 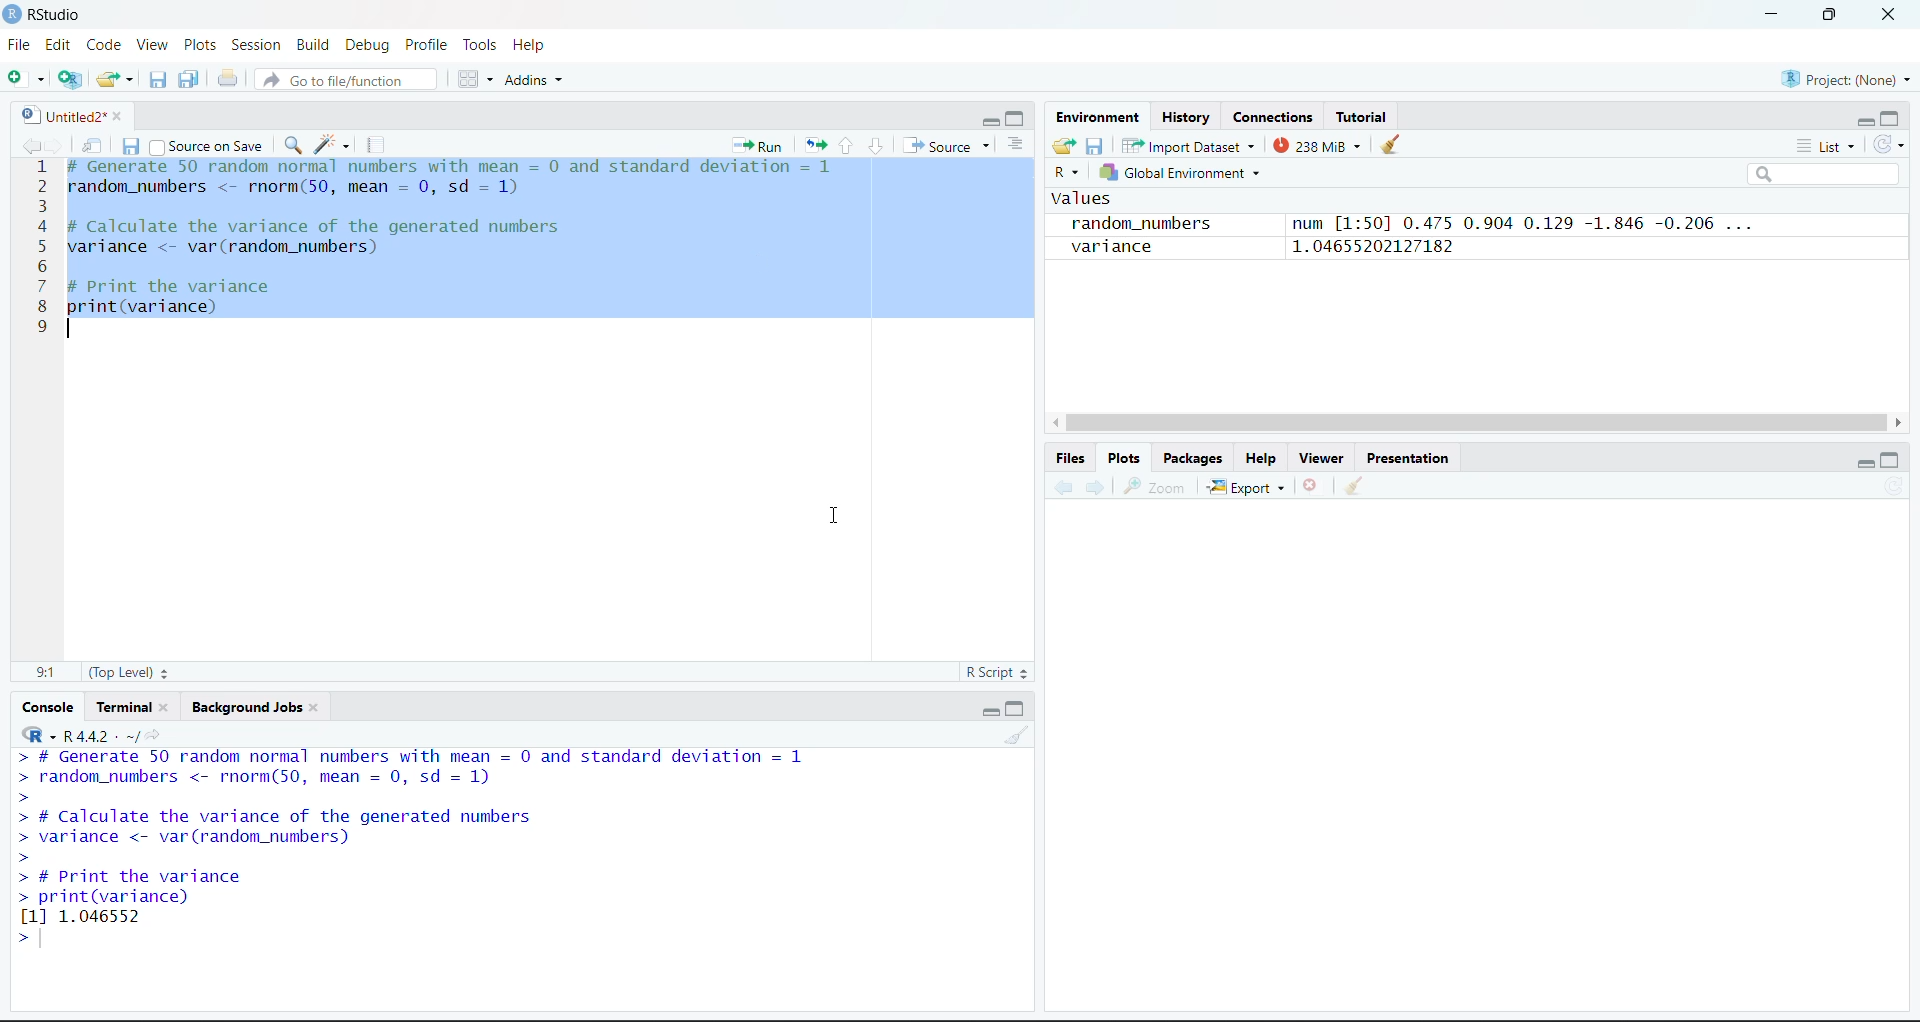 What do you see at coordinates (1247, 487) in the screenshot?
I see `Export` at bounding box center [1247, 487].